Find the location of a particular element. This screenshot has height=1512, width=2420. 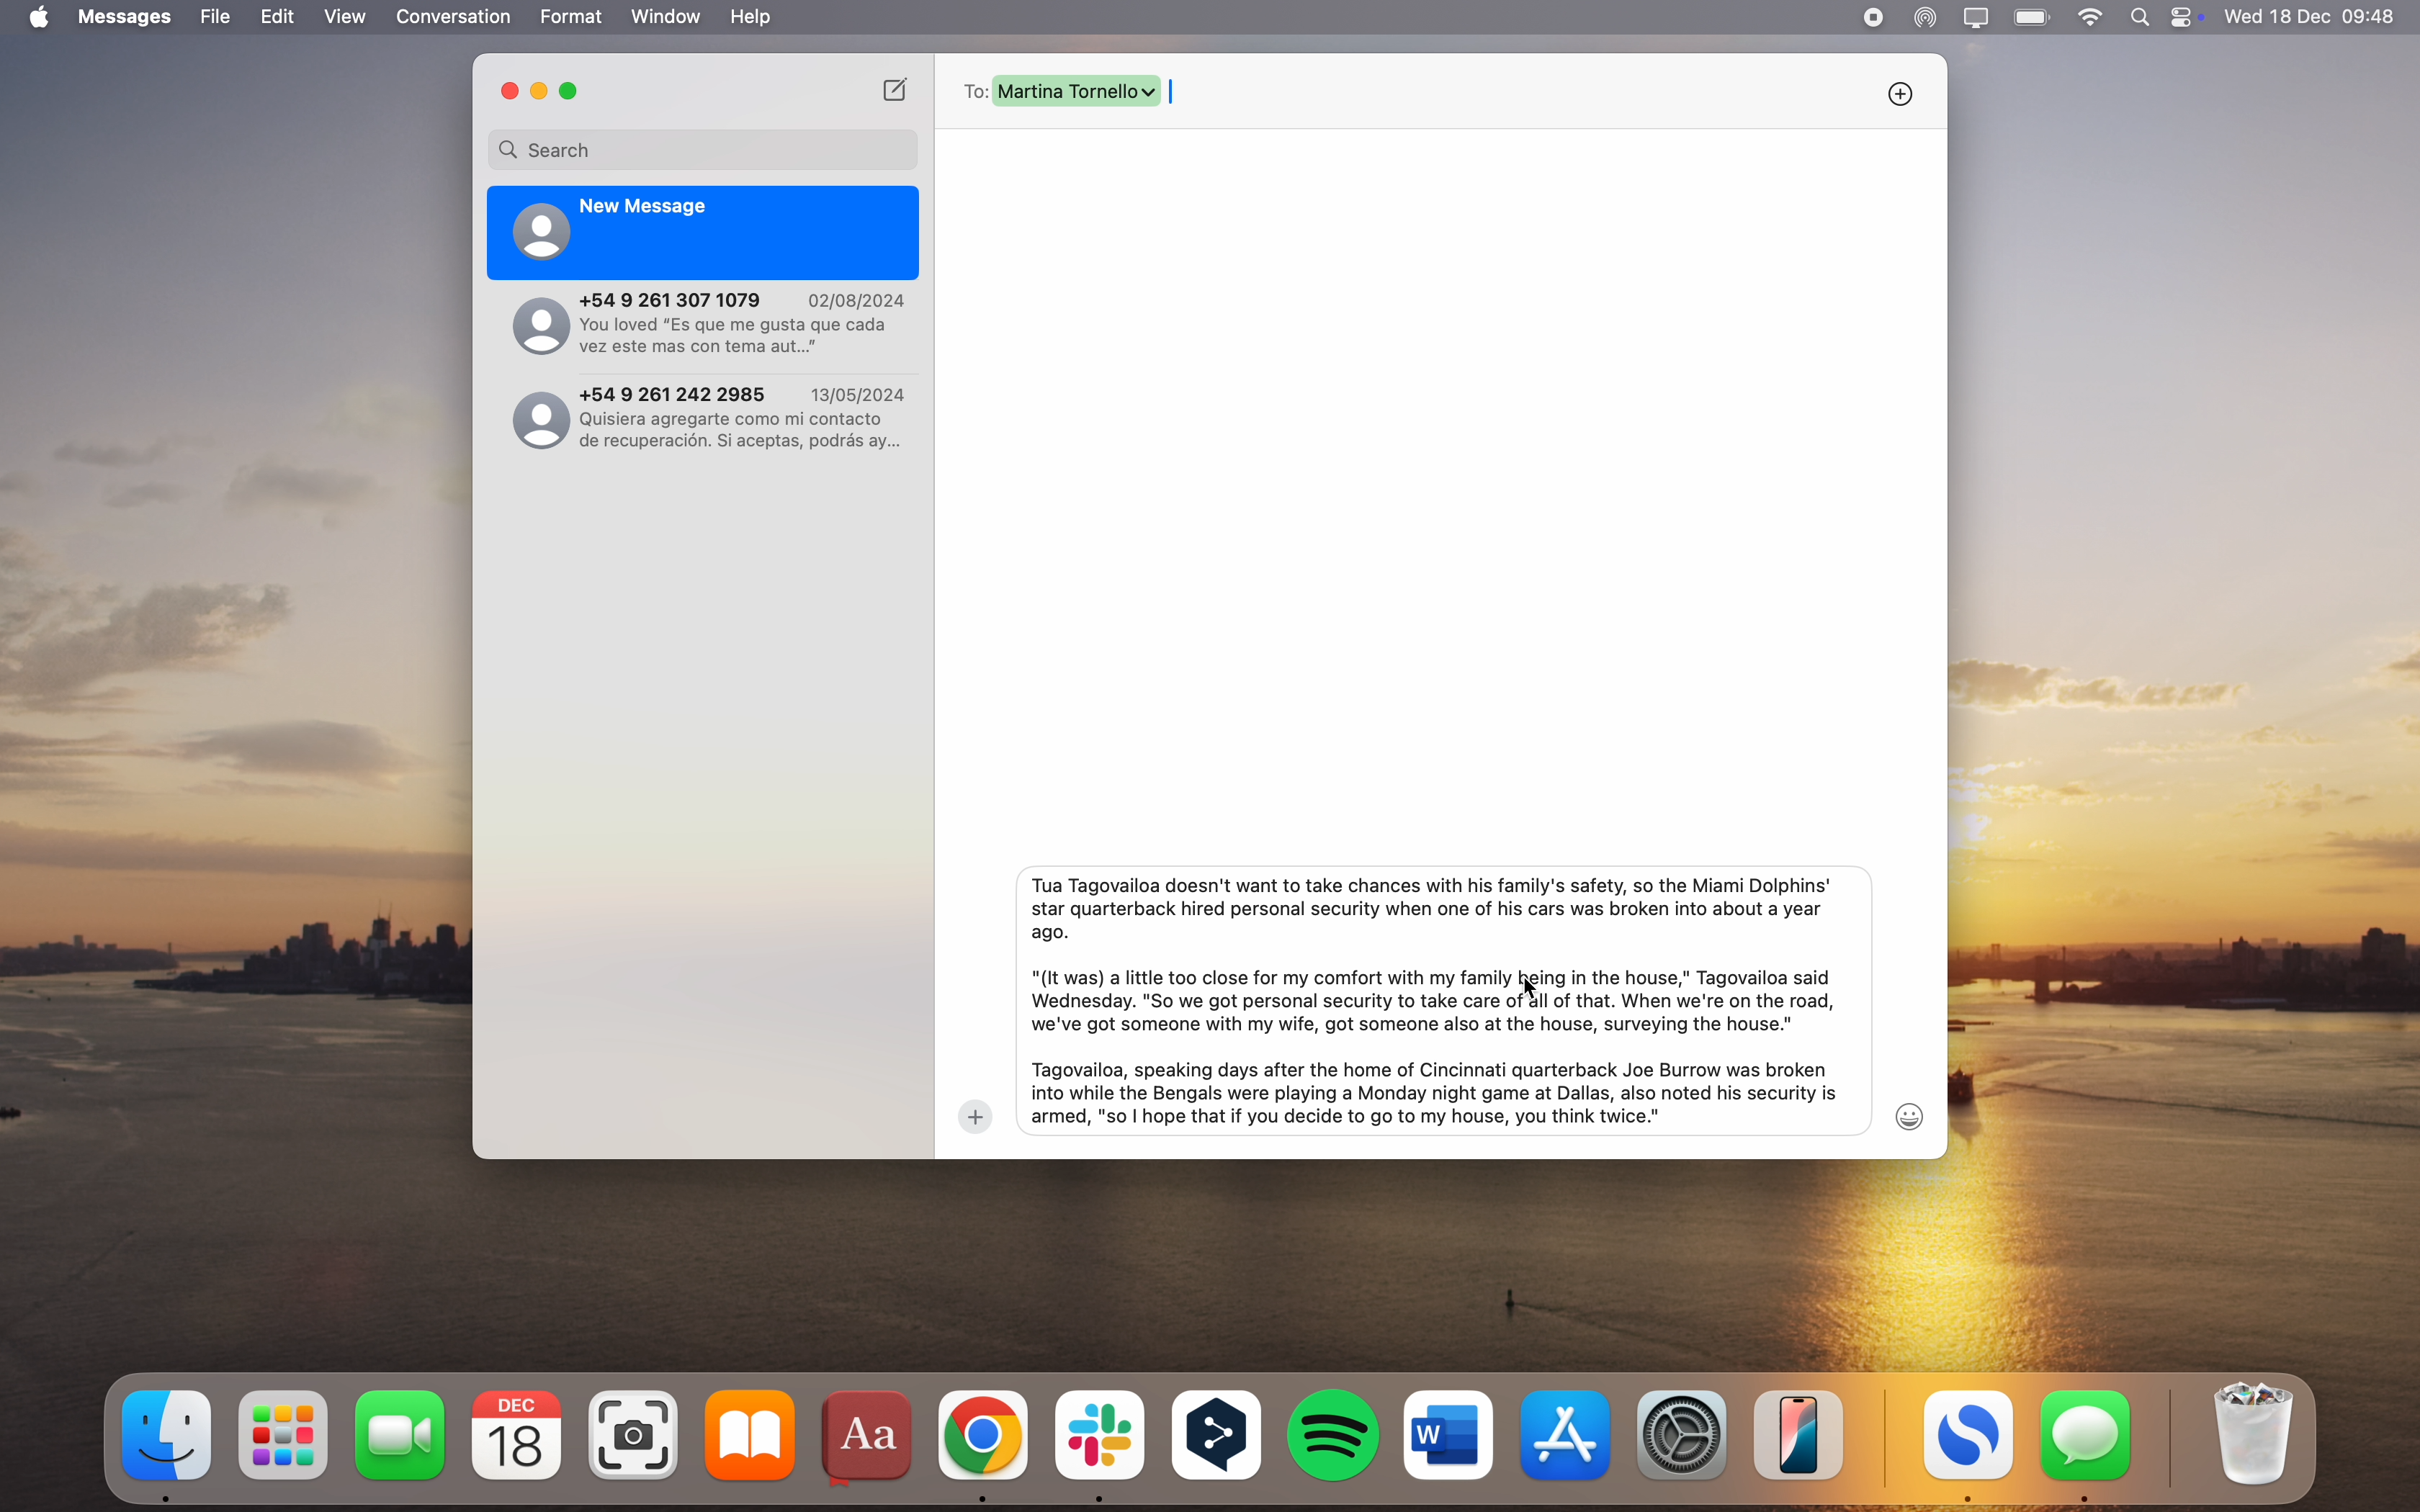

add is located at coordinates (975, 1117).